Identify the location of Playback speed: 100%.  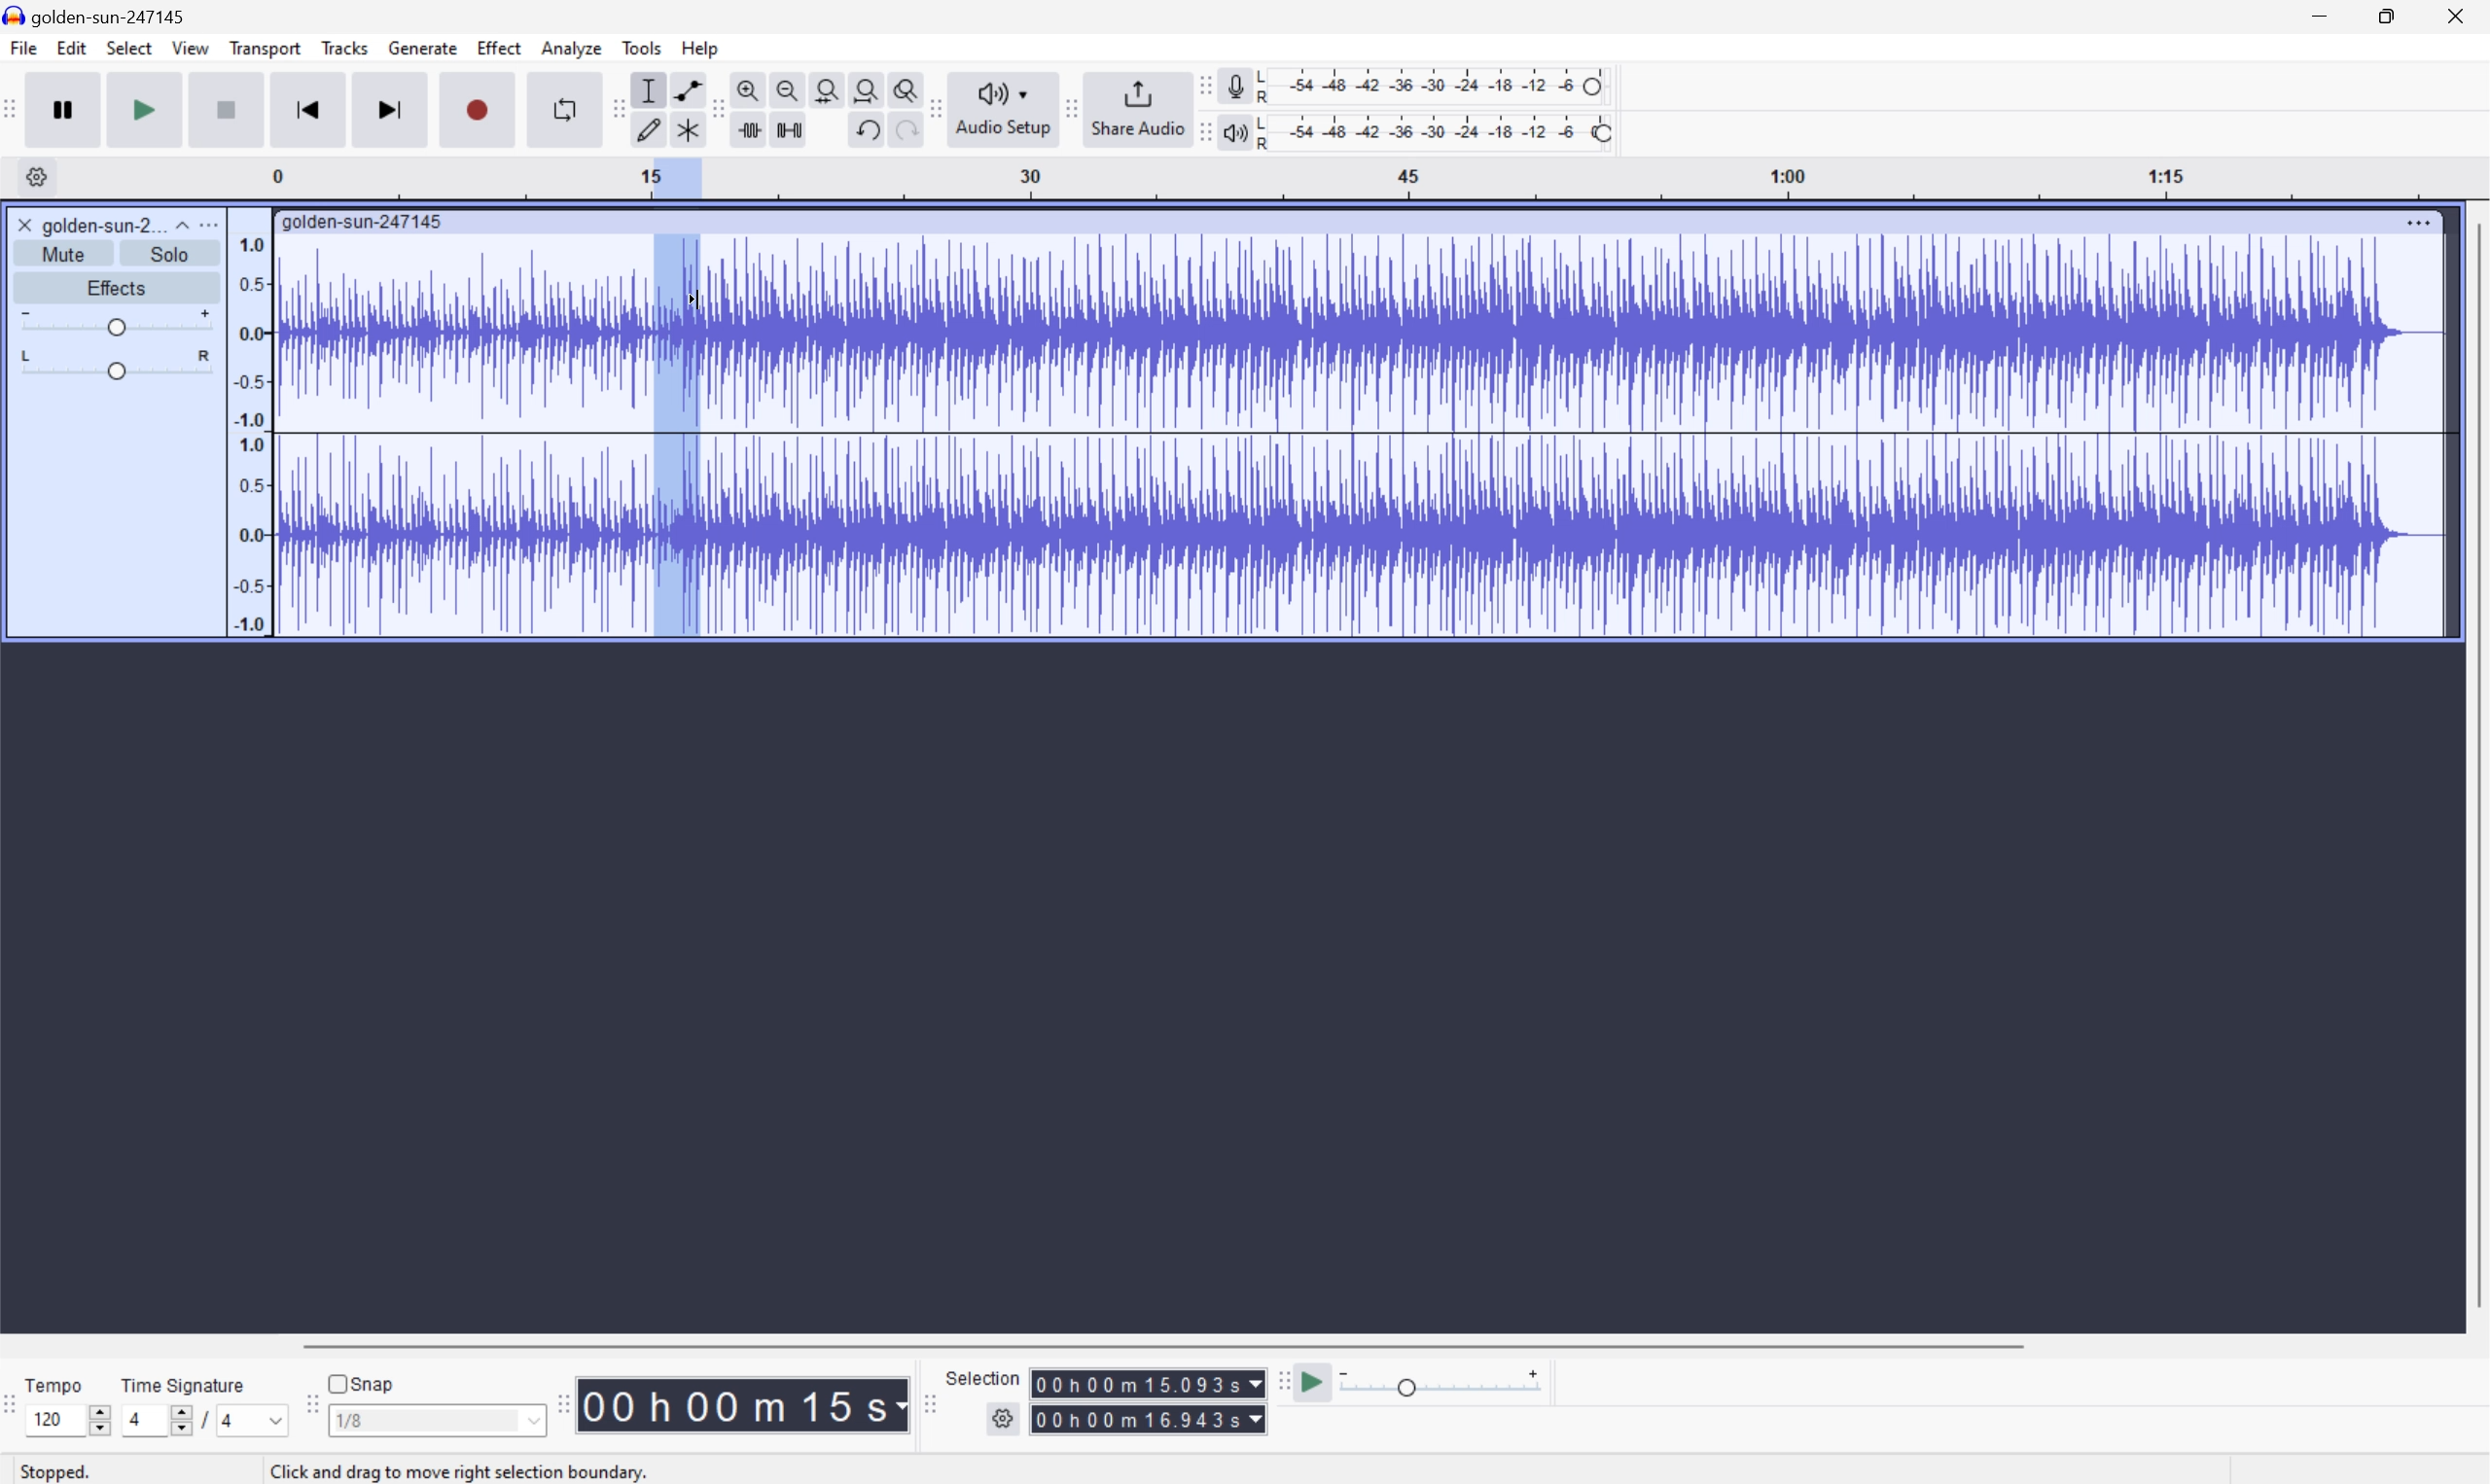
(1438, 129).